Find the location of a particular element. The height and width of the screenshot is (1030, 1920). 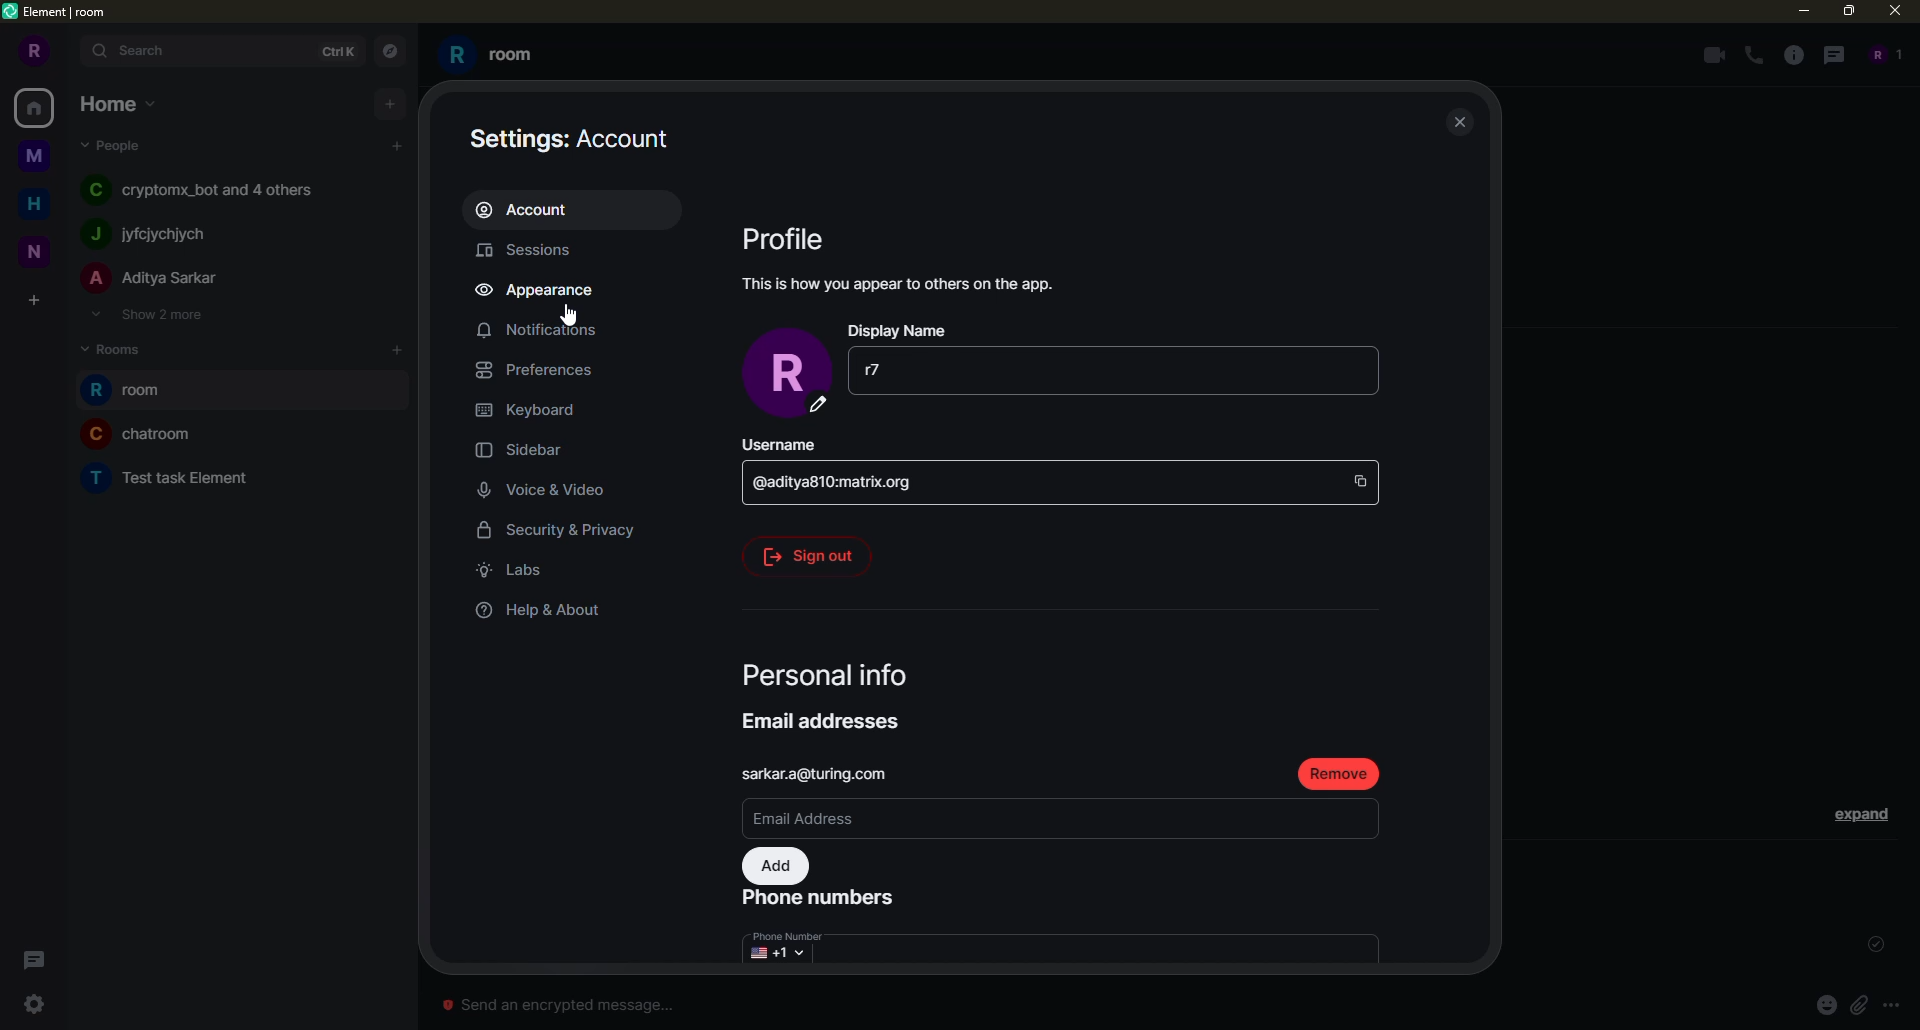

room is located at coordinates (142, 433).